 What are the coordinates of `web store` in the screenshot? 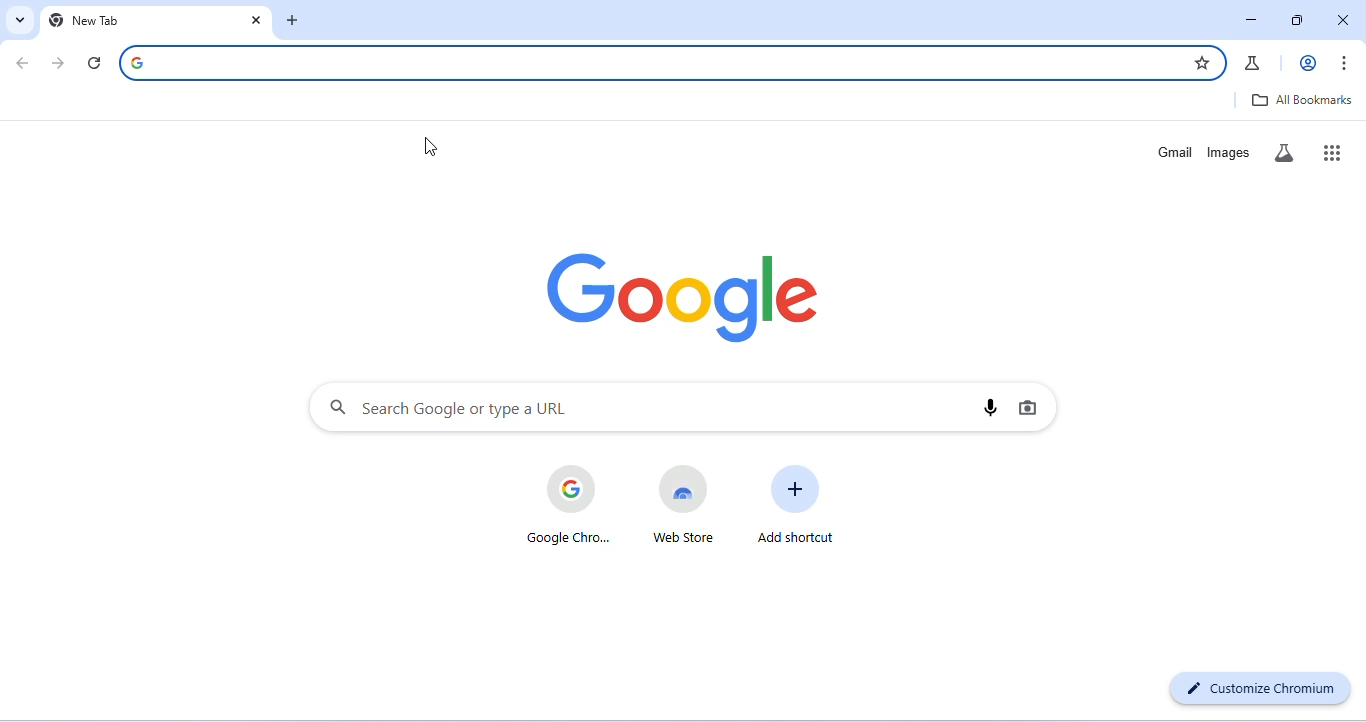 It's located at (684, 503).